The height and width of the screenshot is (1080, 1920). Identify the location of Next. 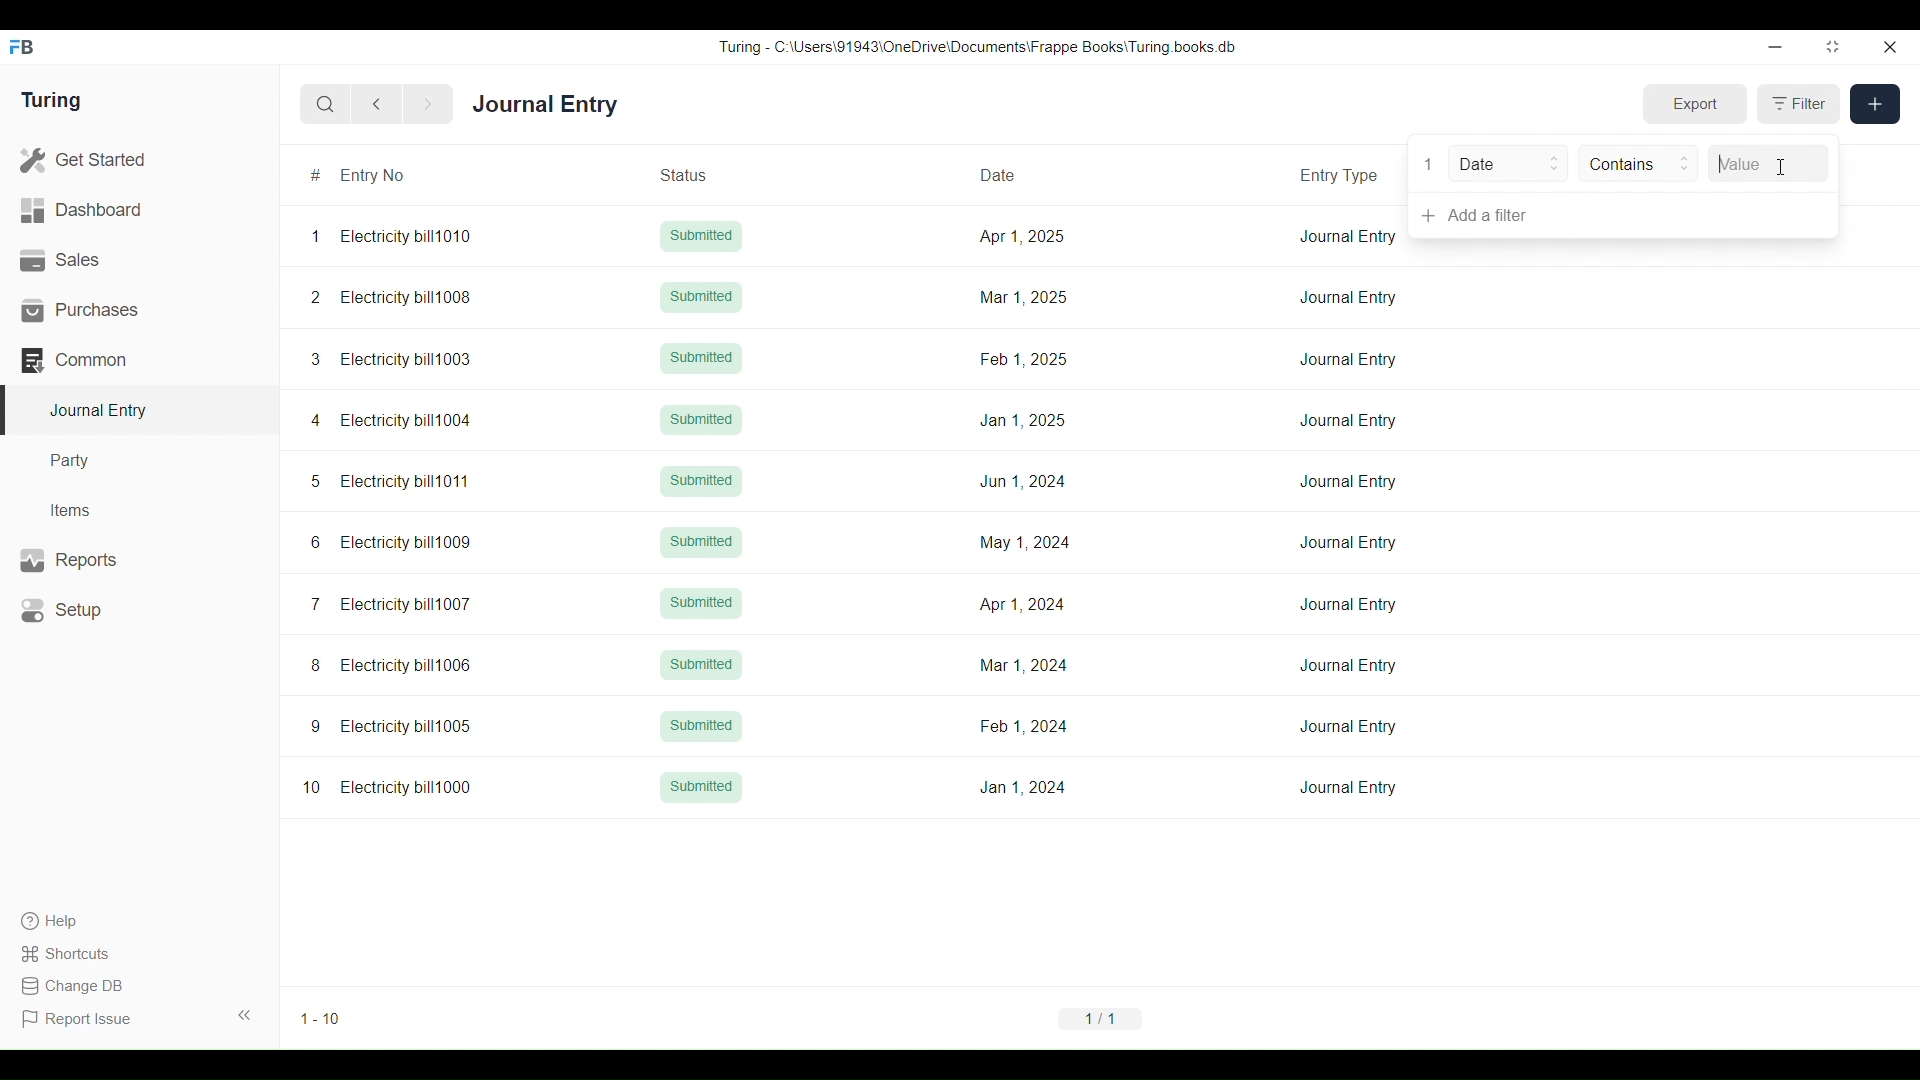
(428, 105).